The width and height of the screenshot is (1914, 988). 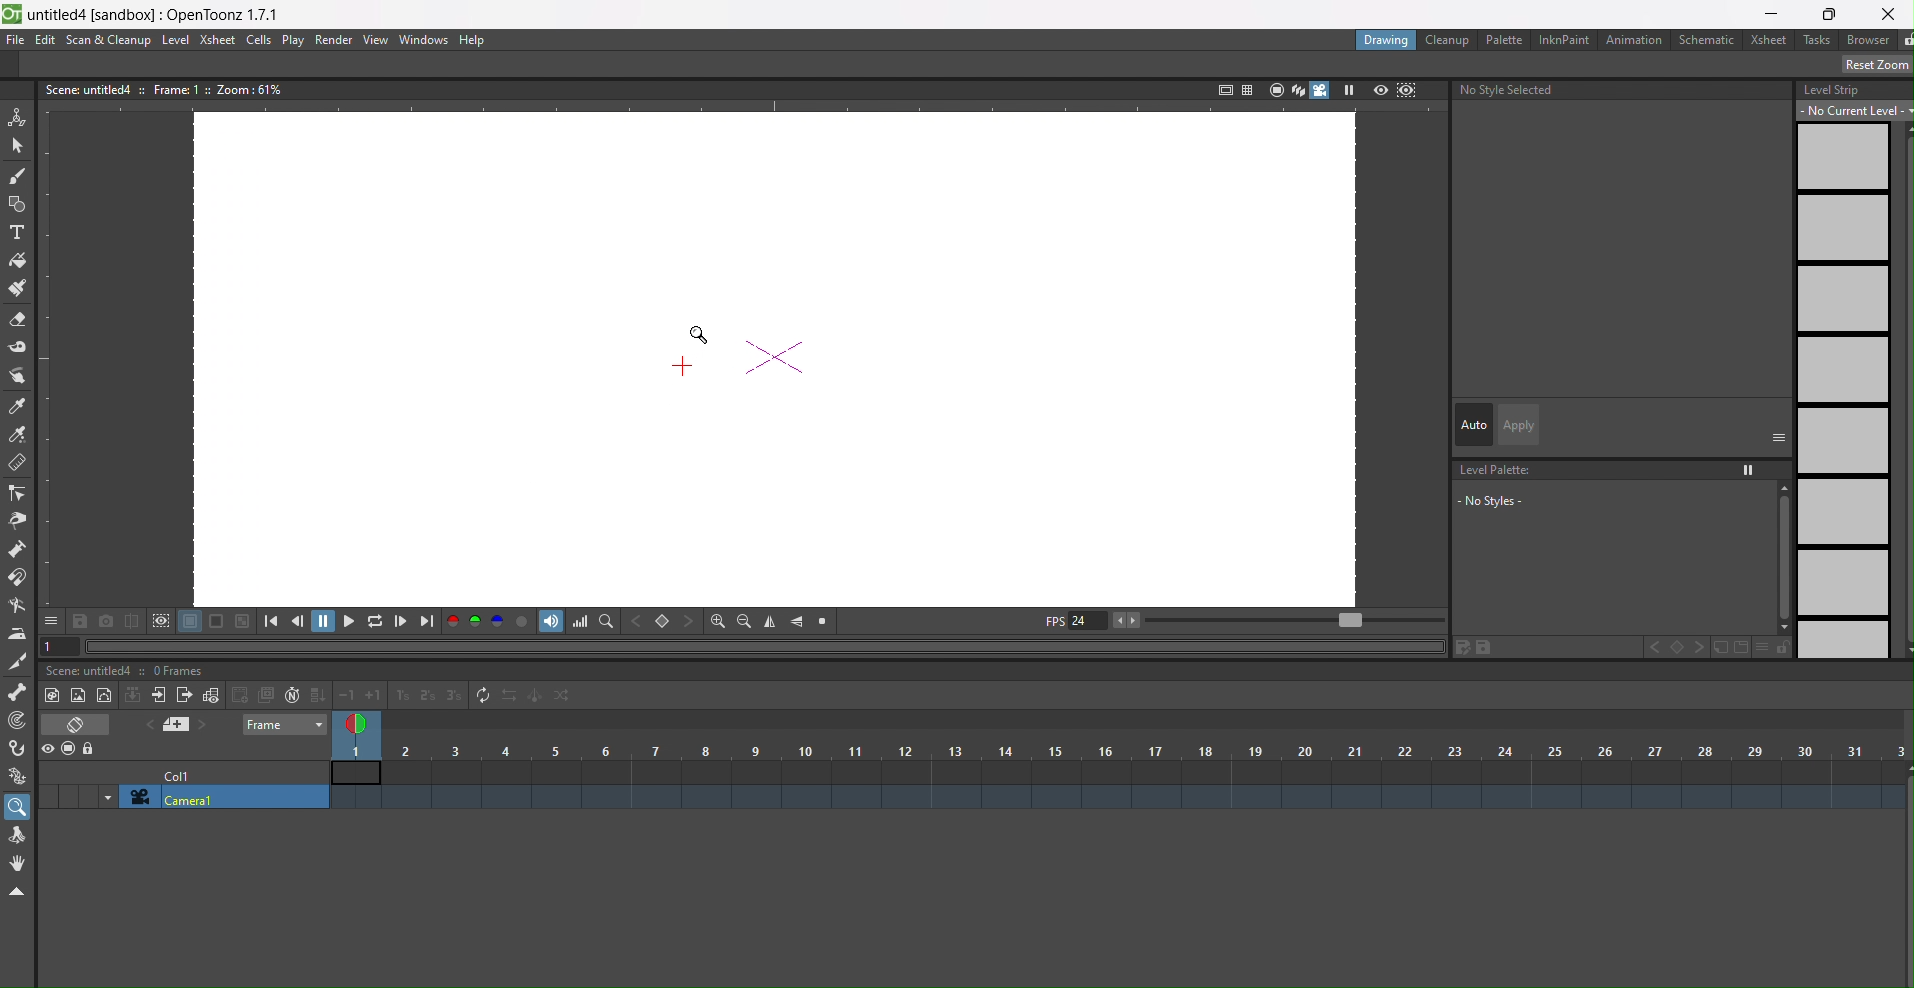 I want to click on file, so click(x=16, y=39).